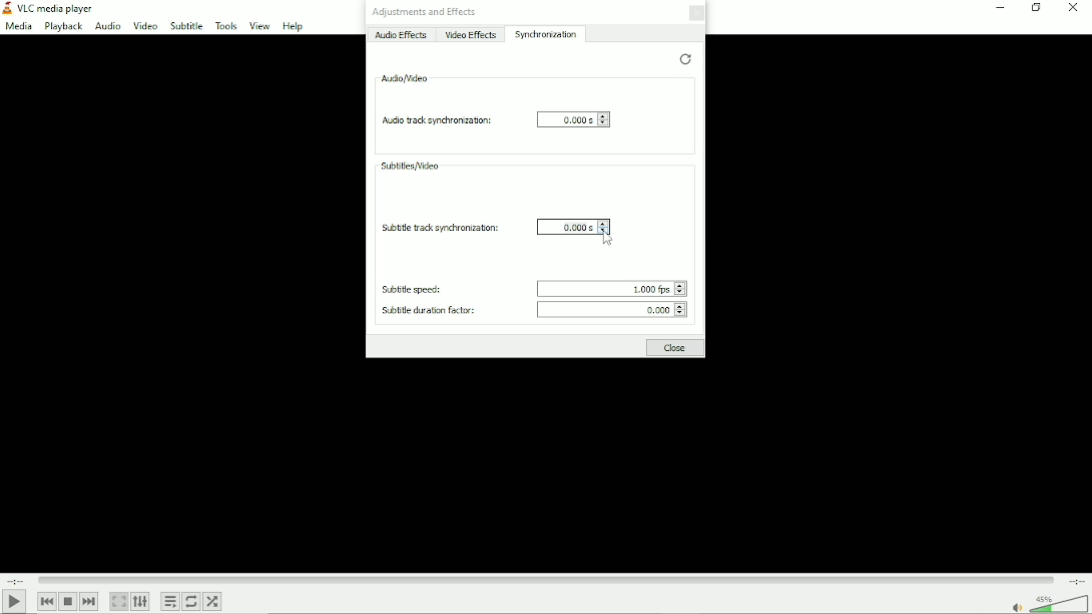 Image resolution: width=1092 pixels, height=614 pixels. I want to click on Media, so click(17, 27).